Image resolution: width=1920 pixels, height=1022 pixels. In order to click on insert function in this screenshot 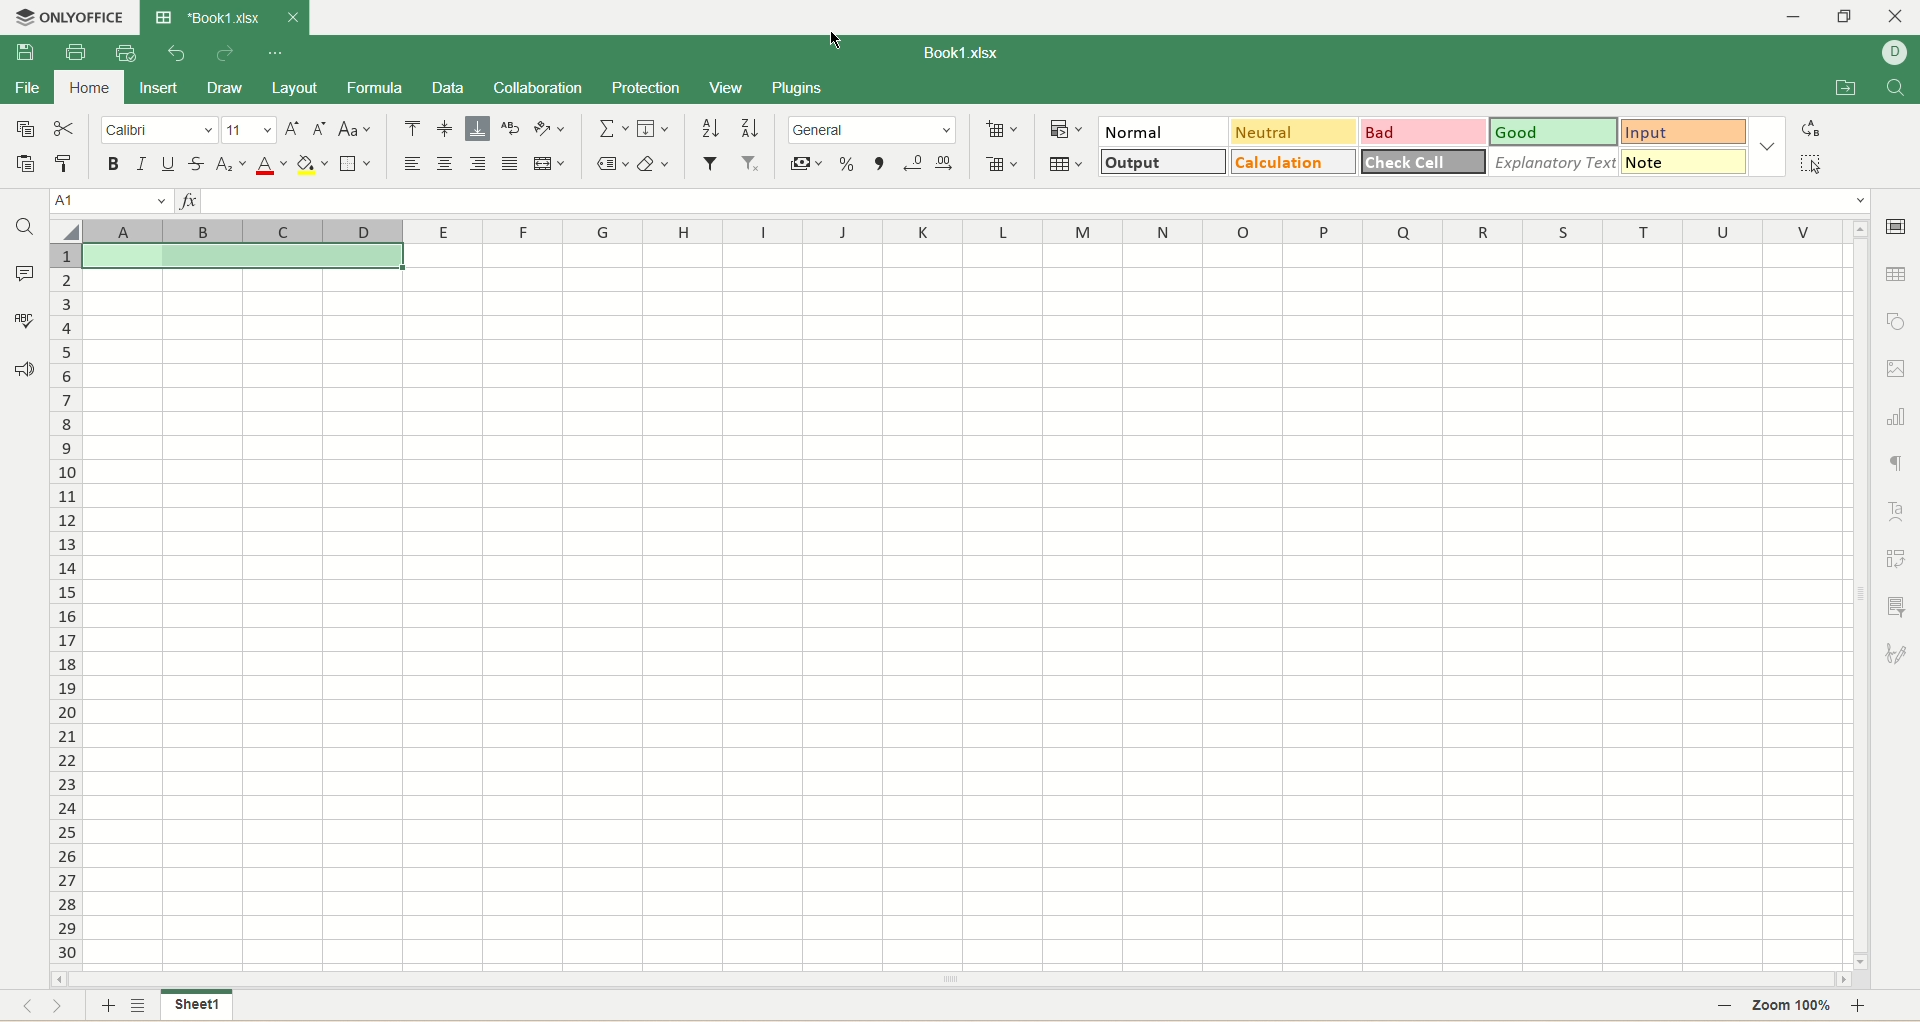, I will do `click(188, 201)`.